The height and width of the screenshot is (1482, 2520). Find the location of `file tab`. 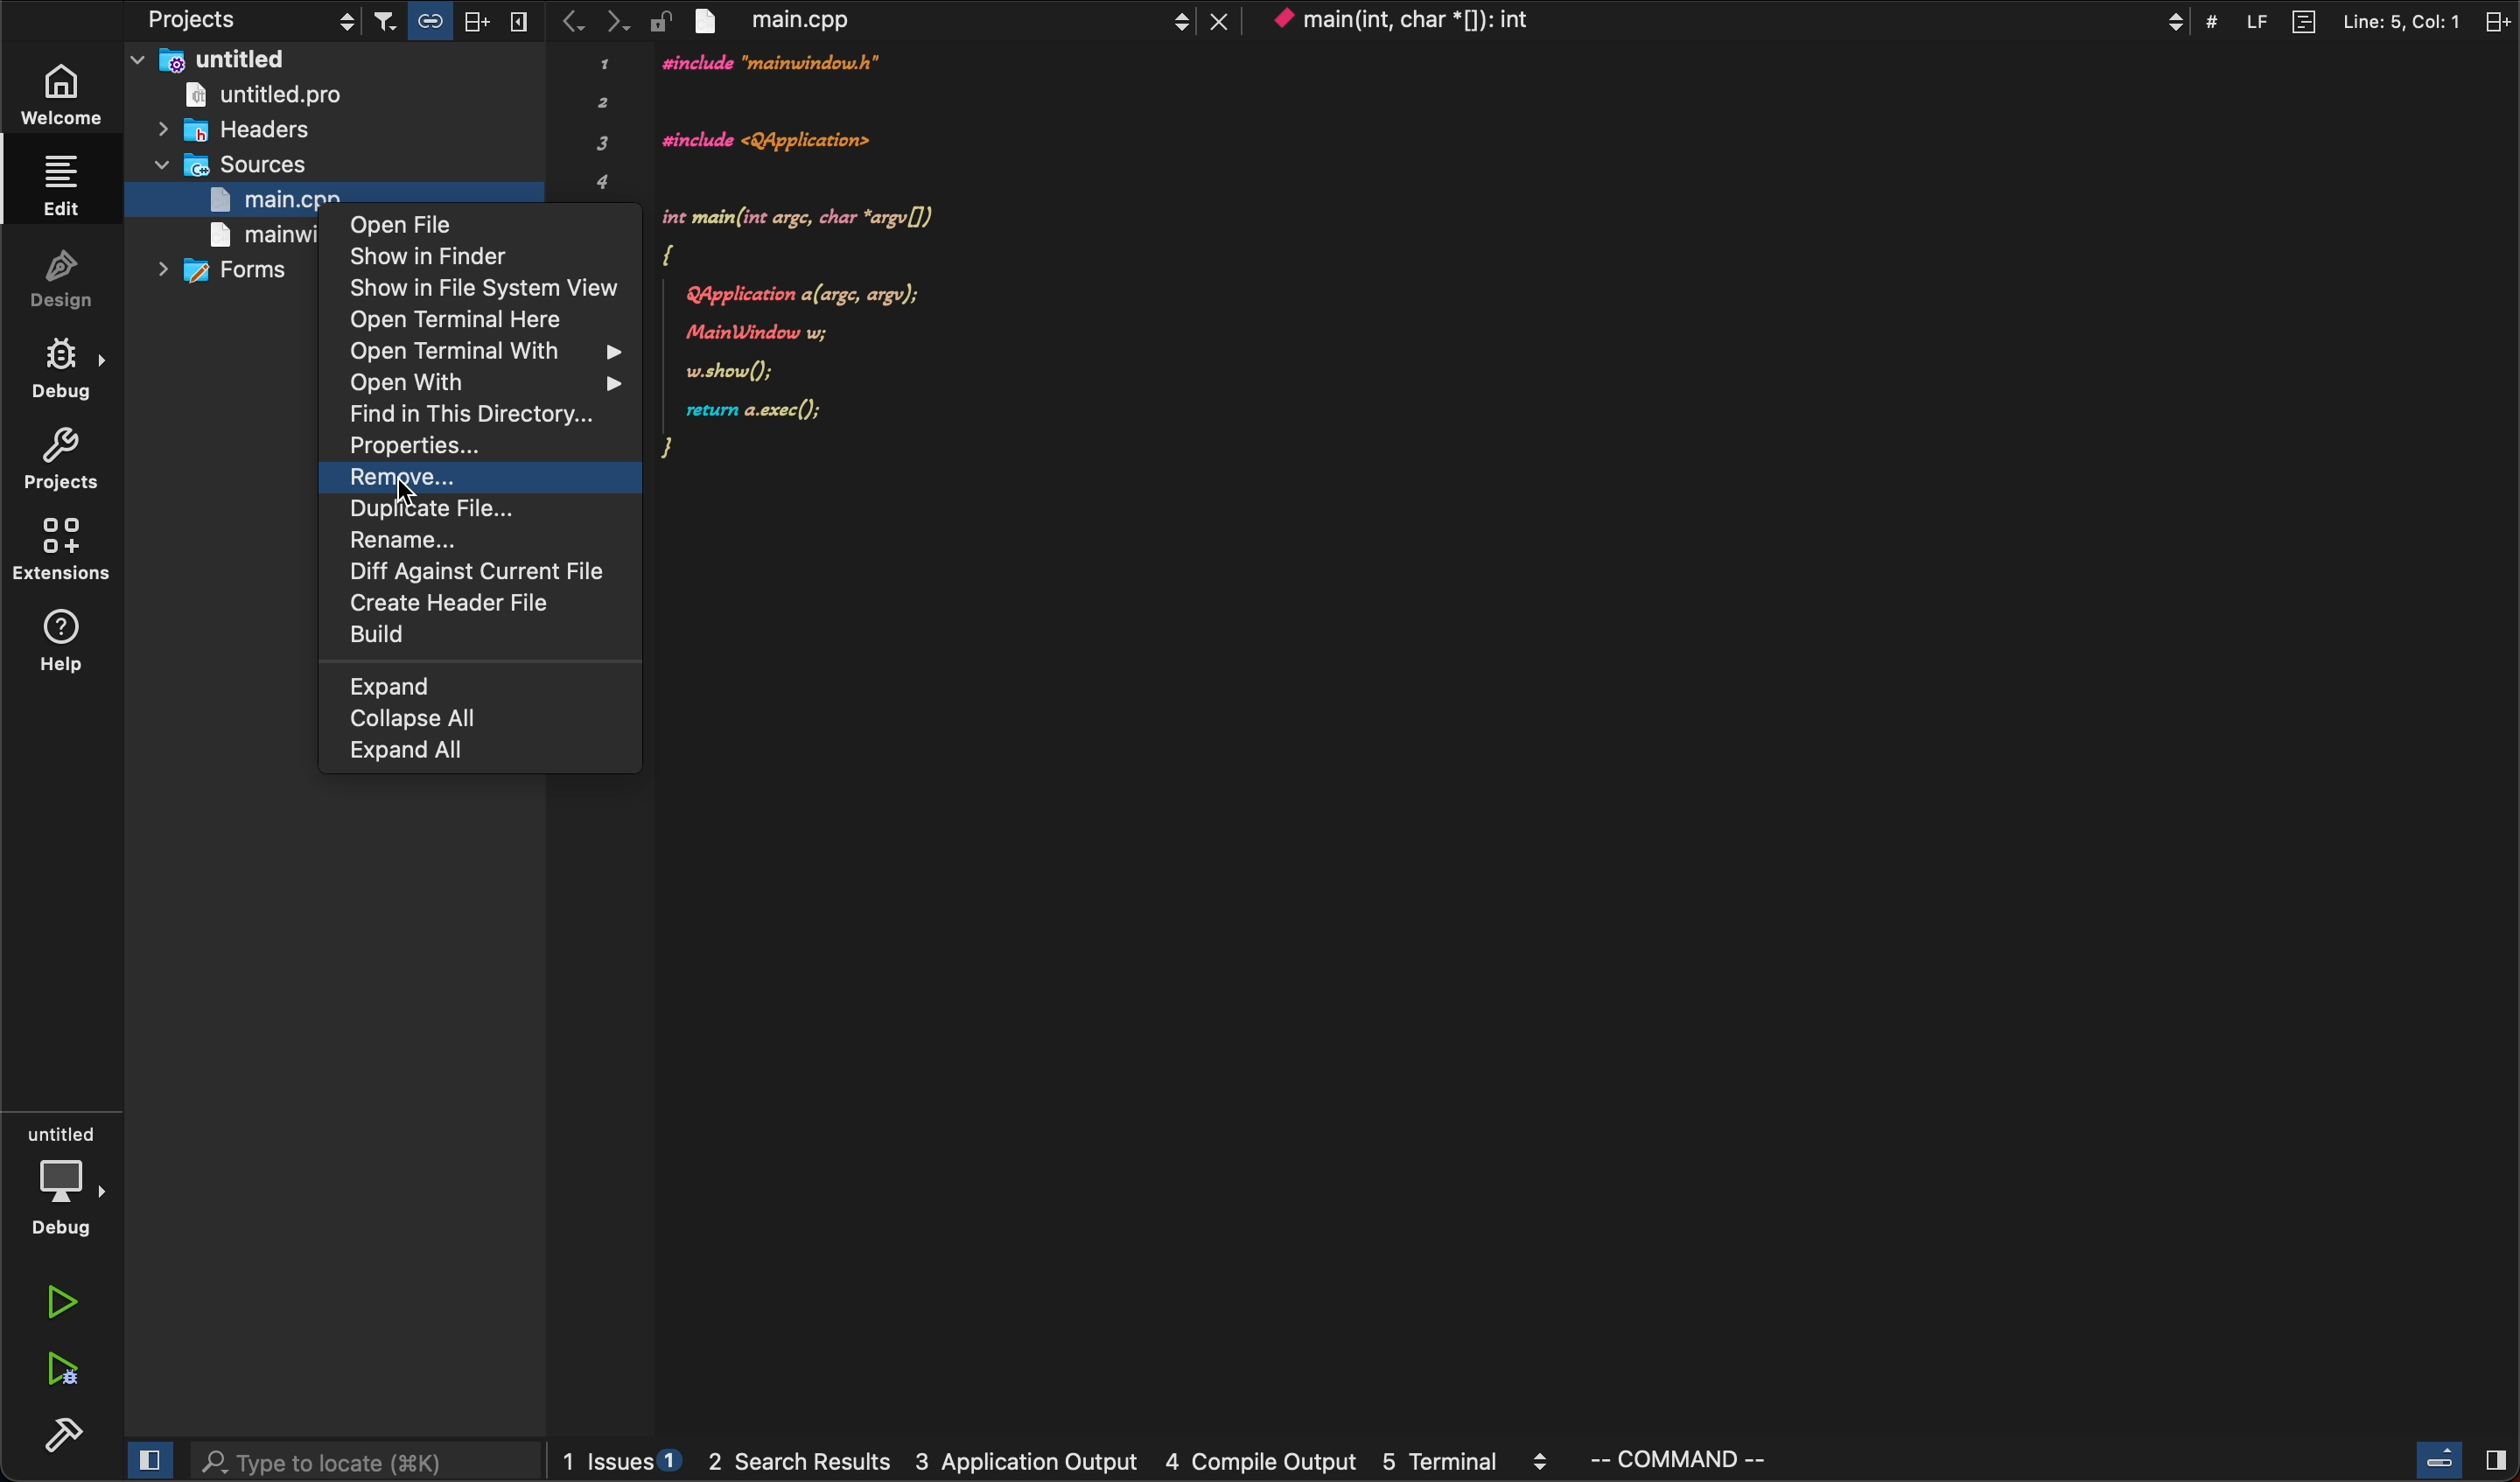

file tab is located at coordinates (946, 22).